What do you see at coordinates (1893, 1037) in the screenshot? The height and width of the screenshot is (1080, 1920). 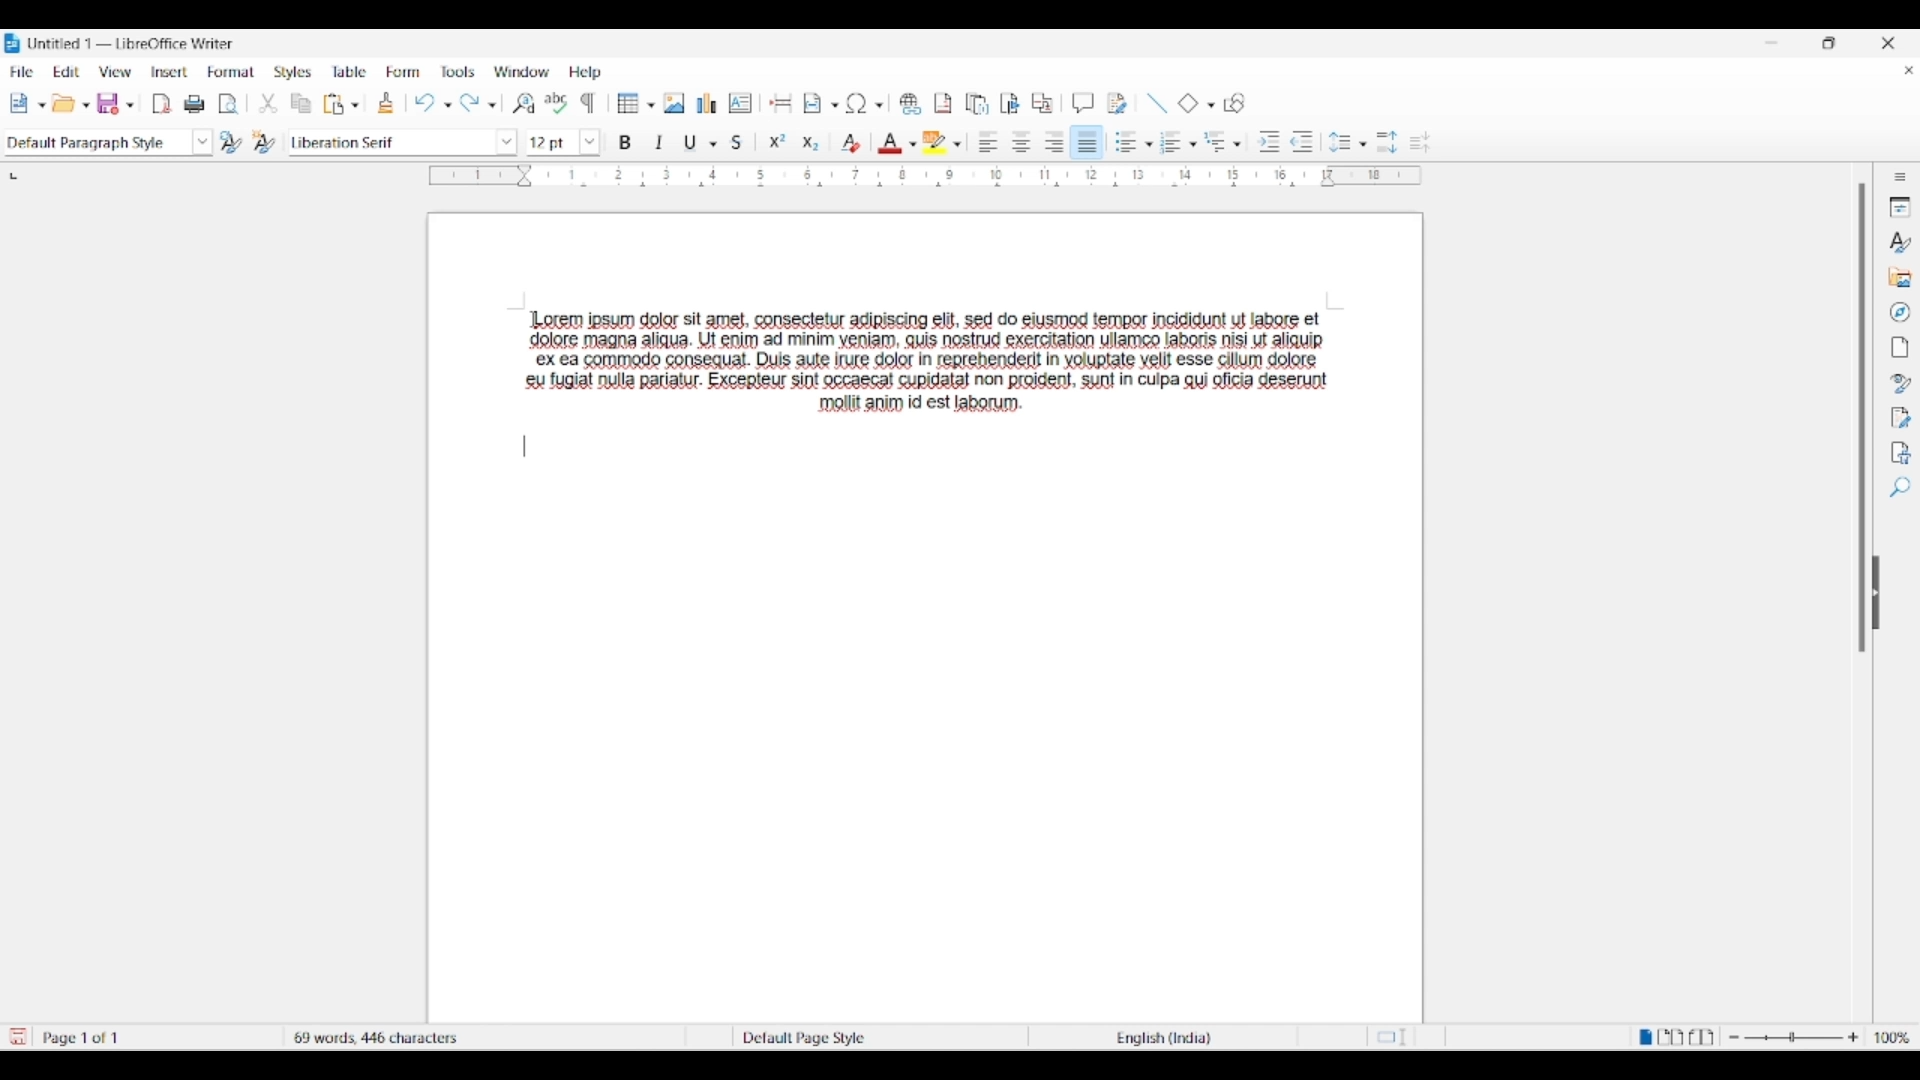 I see `100%` at bounding box center [1893, 1037].